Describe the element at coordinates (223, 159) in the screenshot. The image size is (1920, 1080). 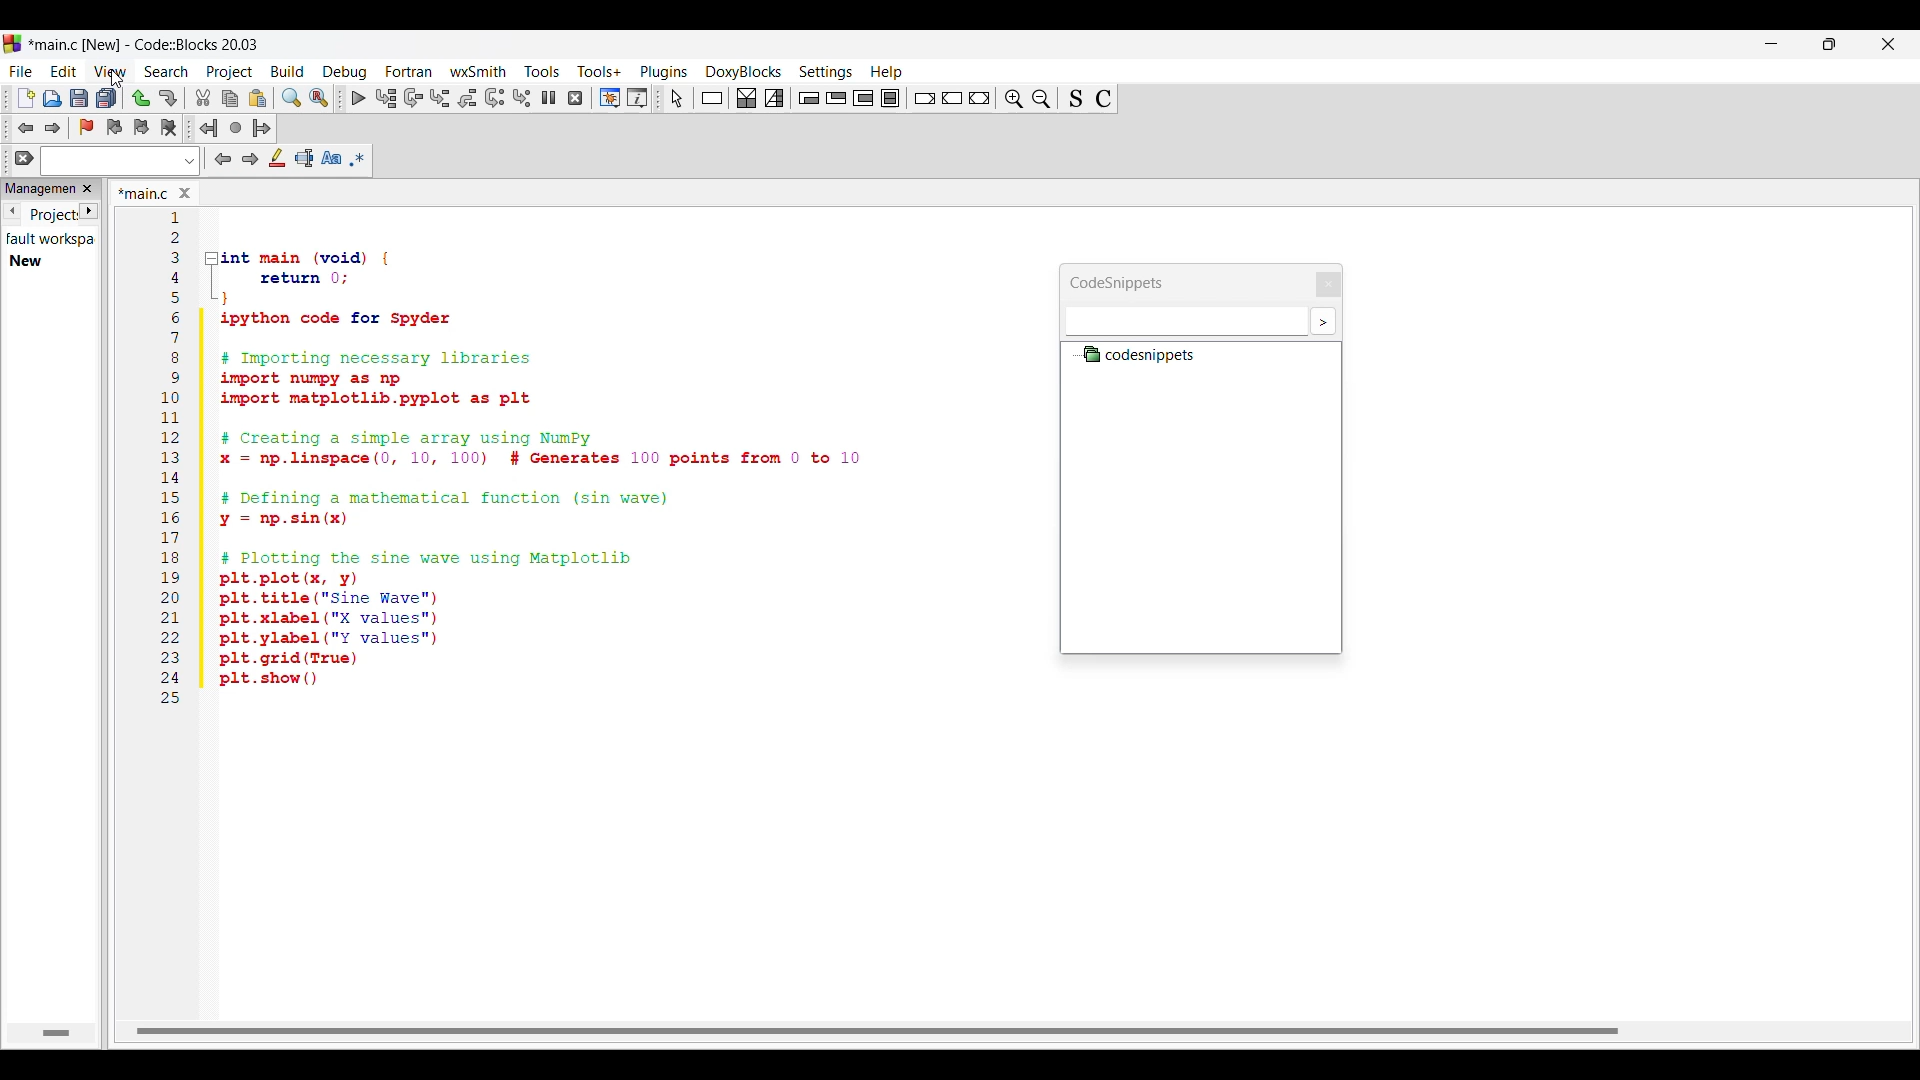
I see `Previous` at that location.